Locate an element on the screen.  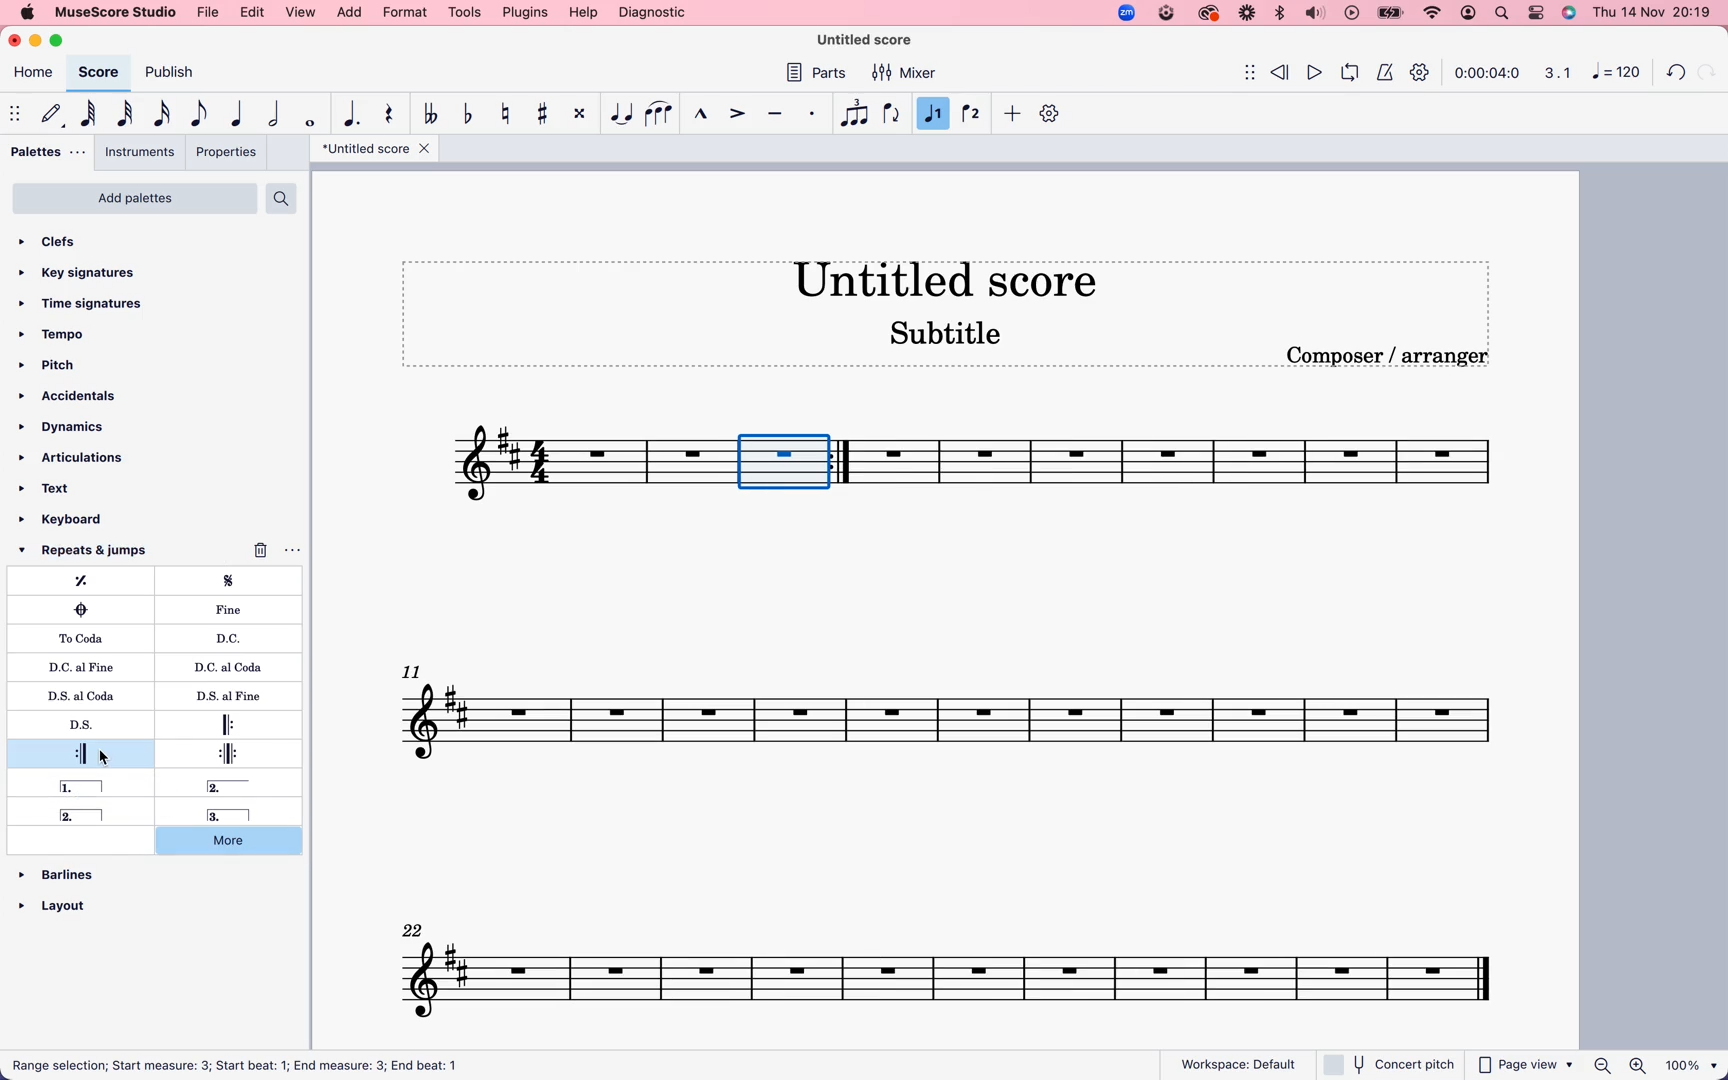
score is located at coordinates (98, 72).